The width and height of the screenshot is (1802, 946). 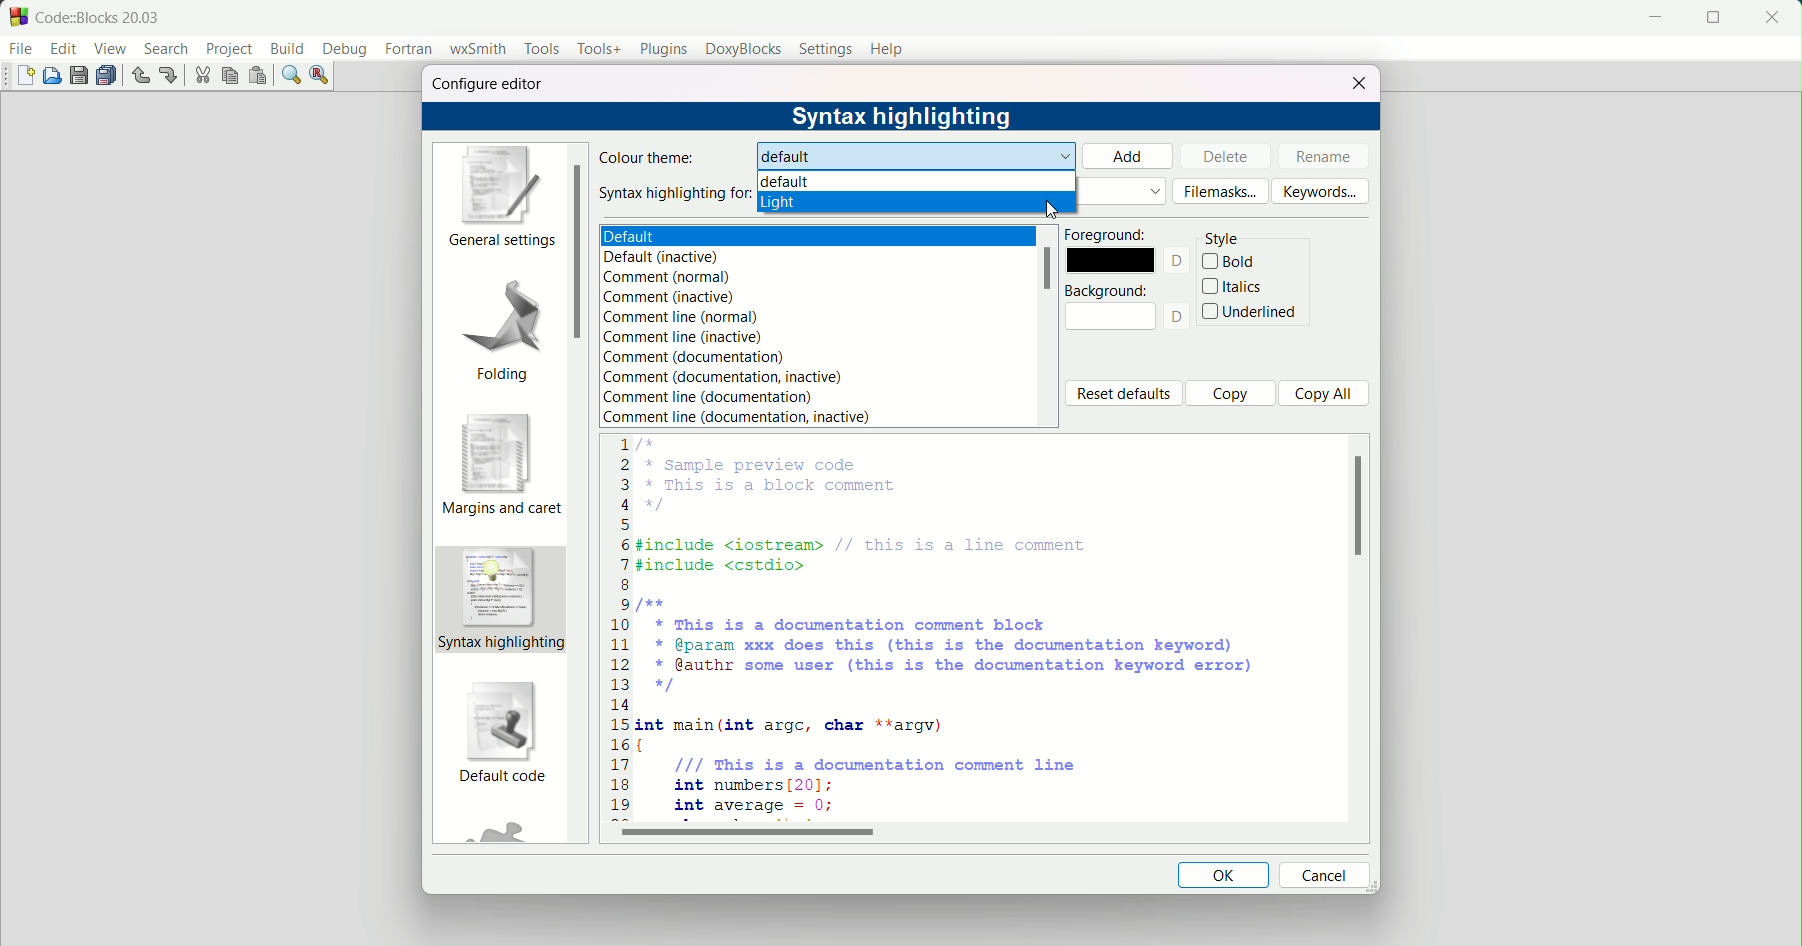 I want to click on bold, so click(x=1233, y=262).